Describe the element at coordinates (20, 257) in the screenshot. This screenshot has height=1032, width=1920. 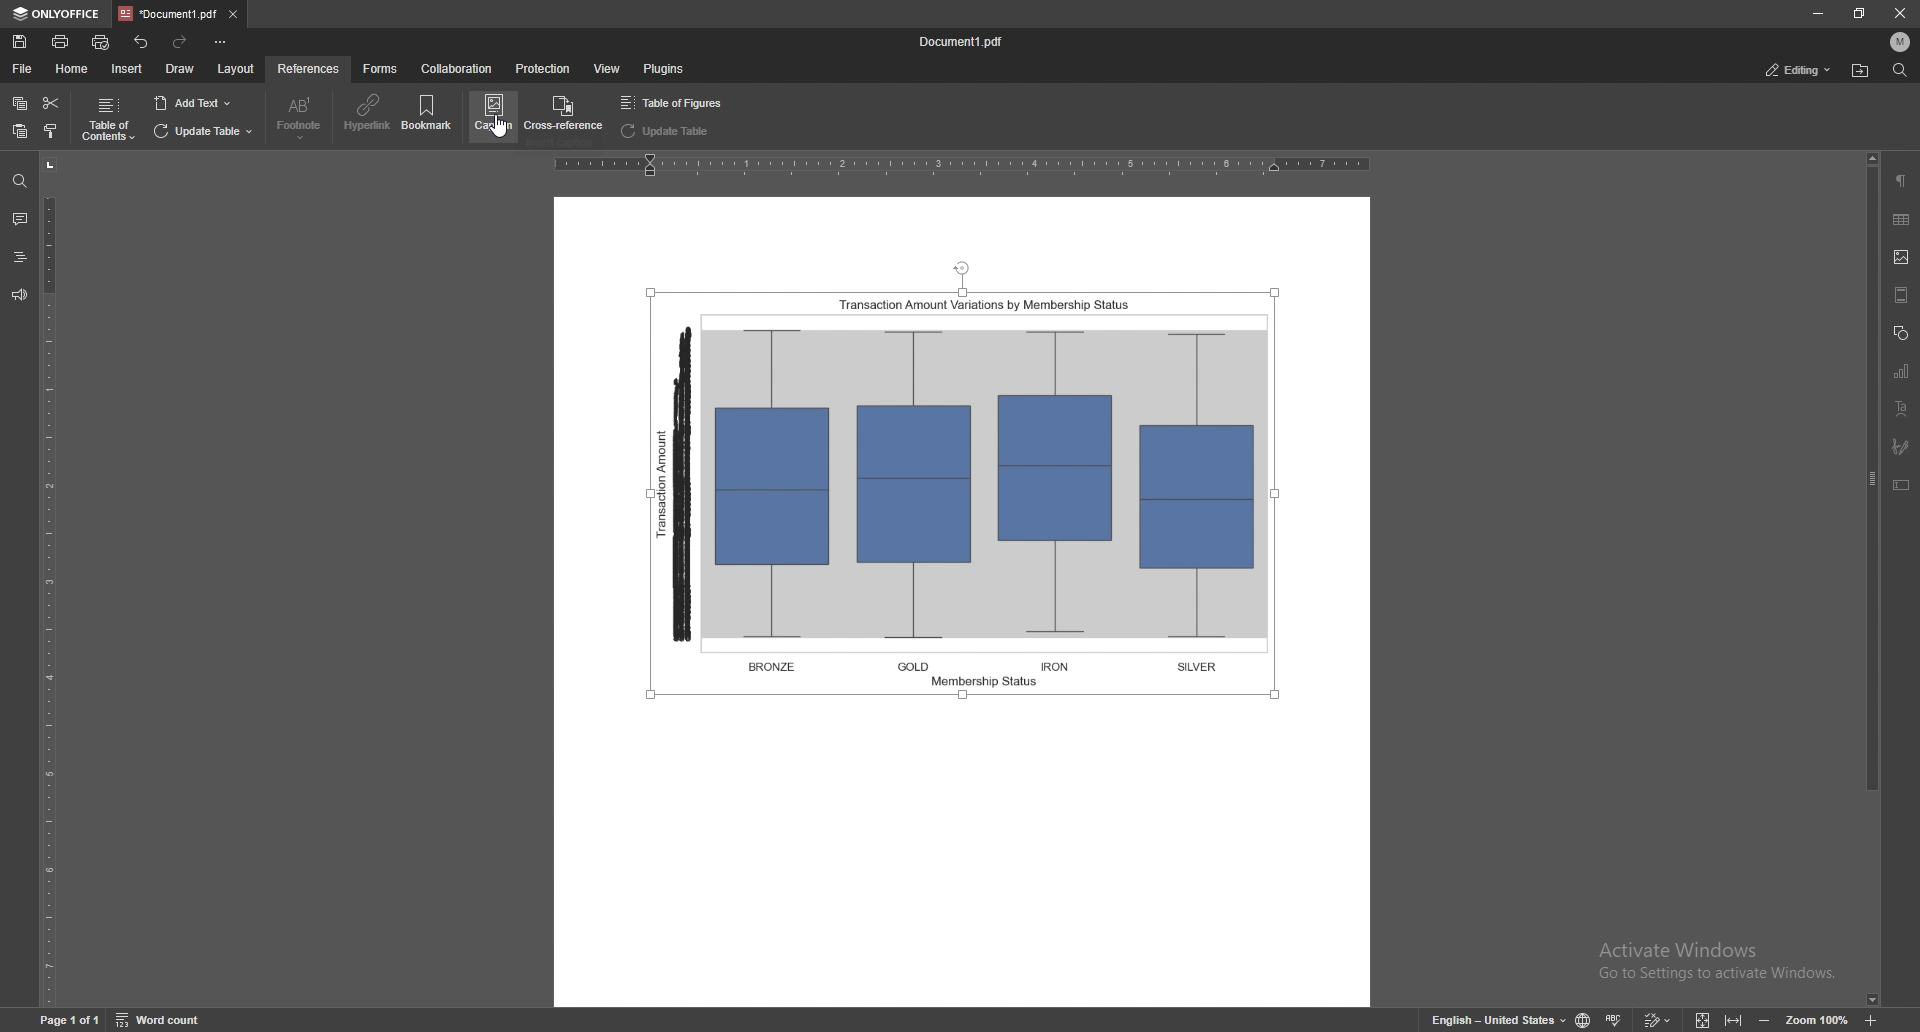
I see `headings` at that location.